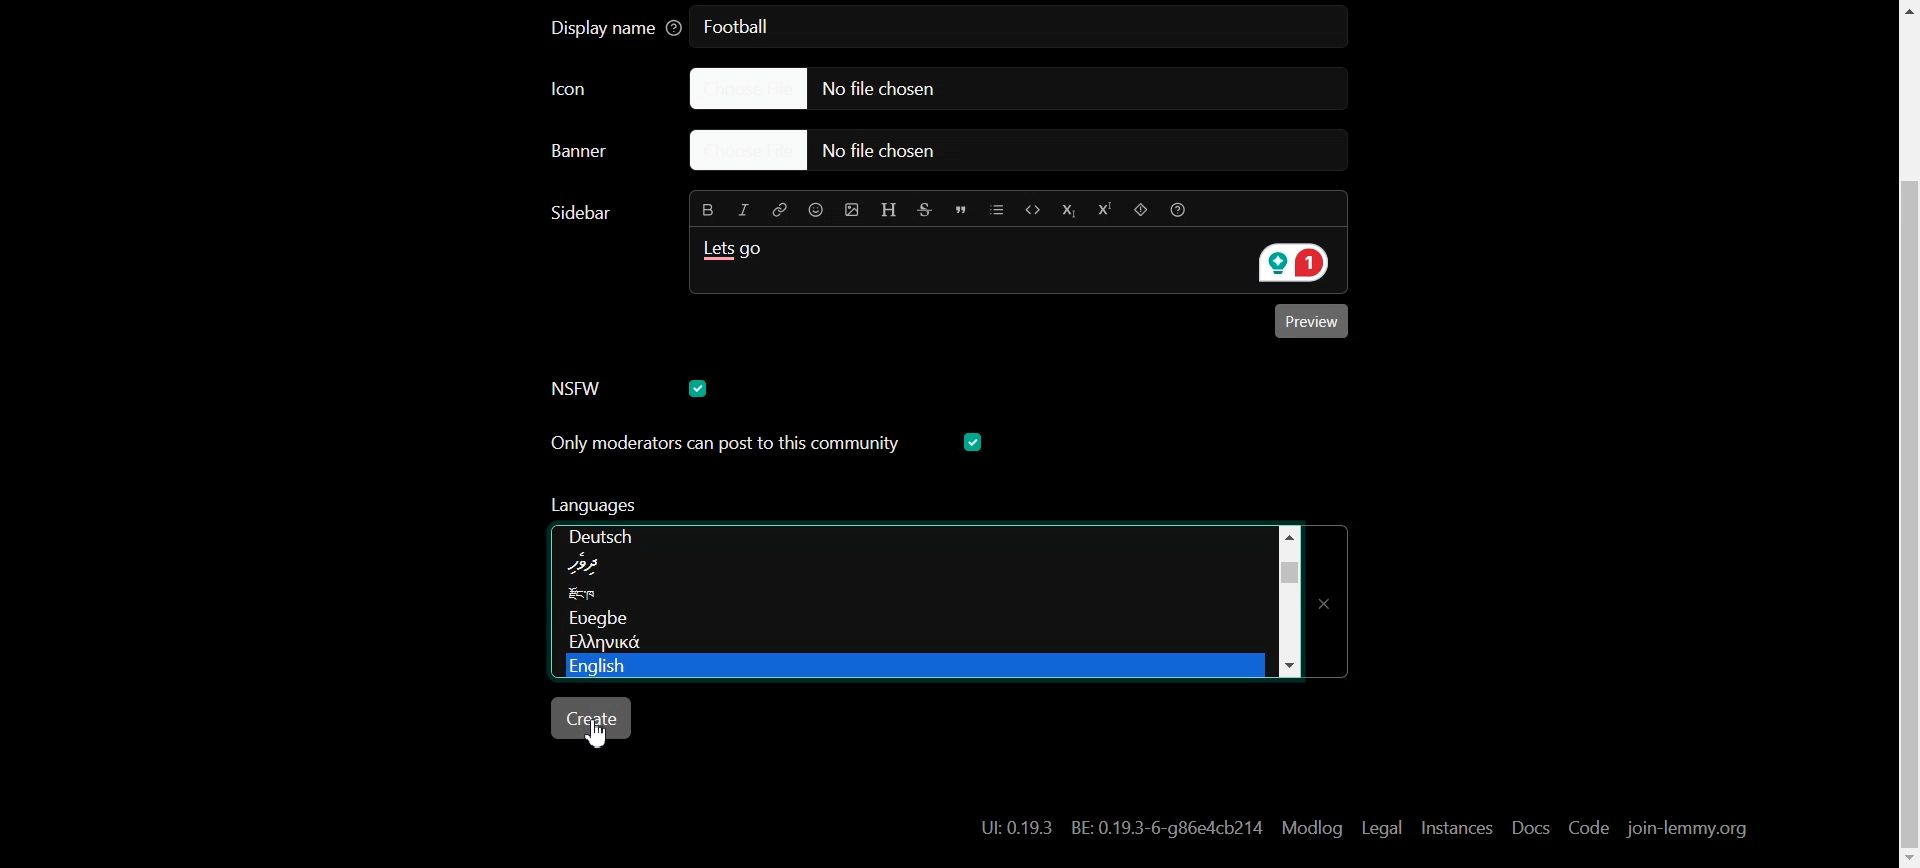 The height and width of the screenshot is (868, 1920). I want to click on Italic, so click(745, 208).